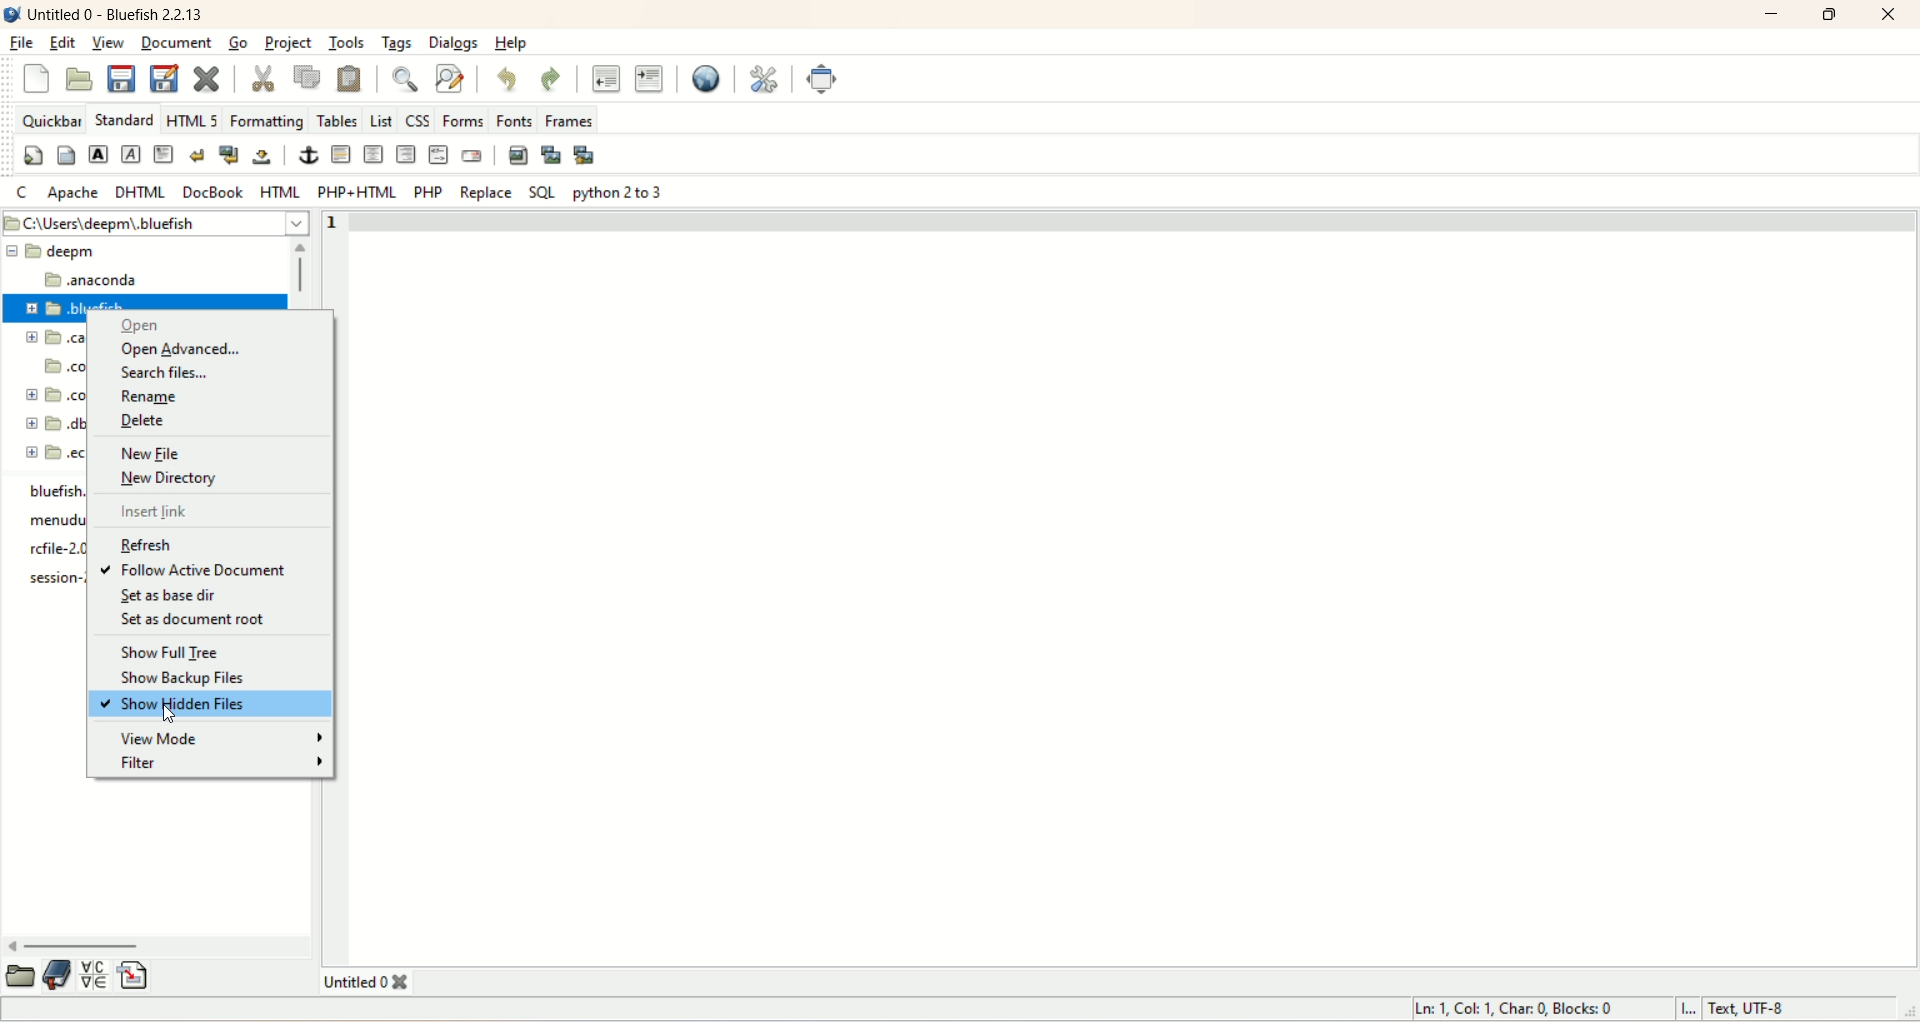  Describe the element at coordinates (194, 571) in the screenshot. I see `follow active document` at that location.